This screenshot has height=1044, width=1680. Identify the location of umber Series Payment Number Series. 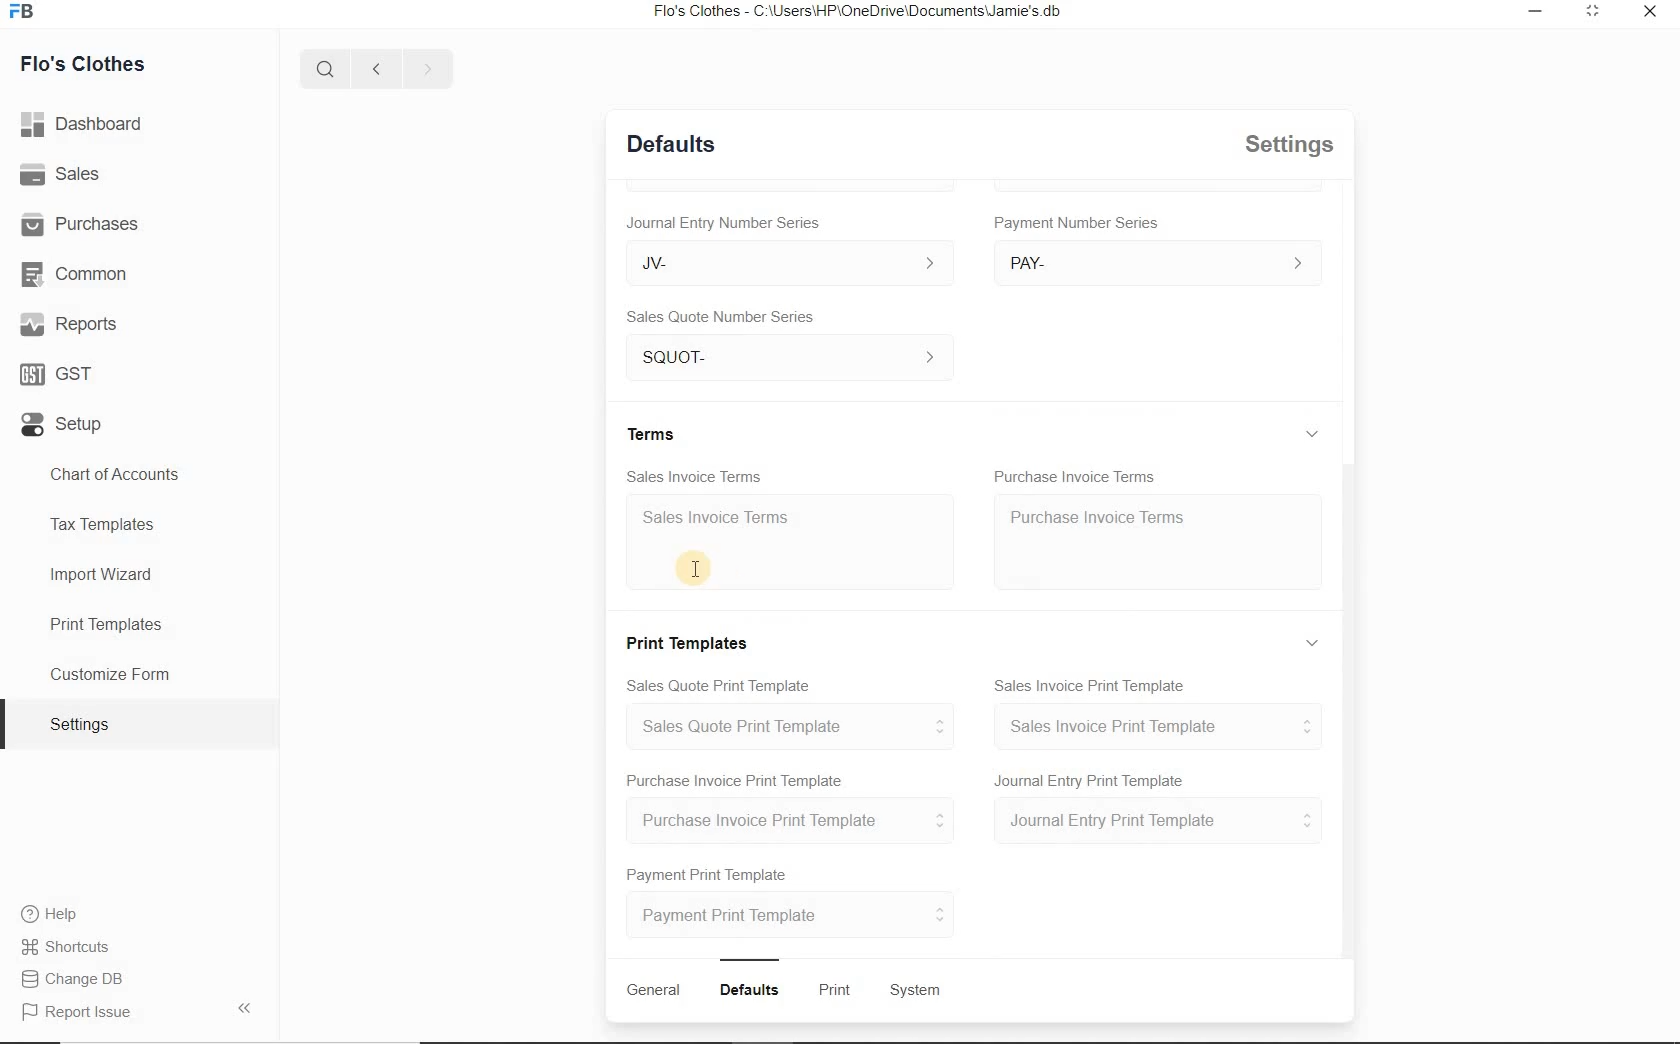
(1079, 222).